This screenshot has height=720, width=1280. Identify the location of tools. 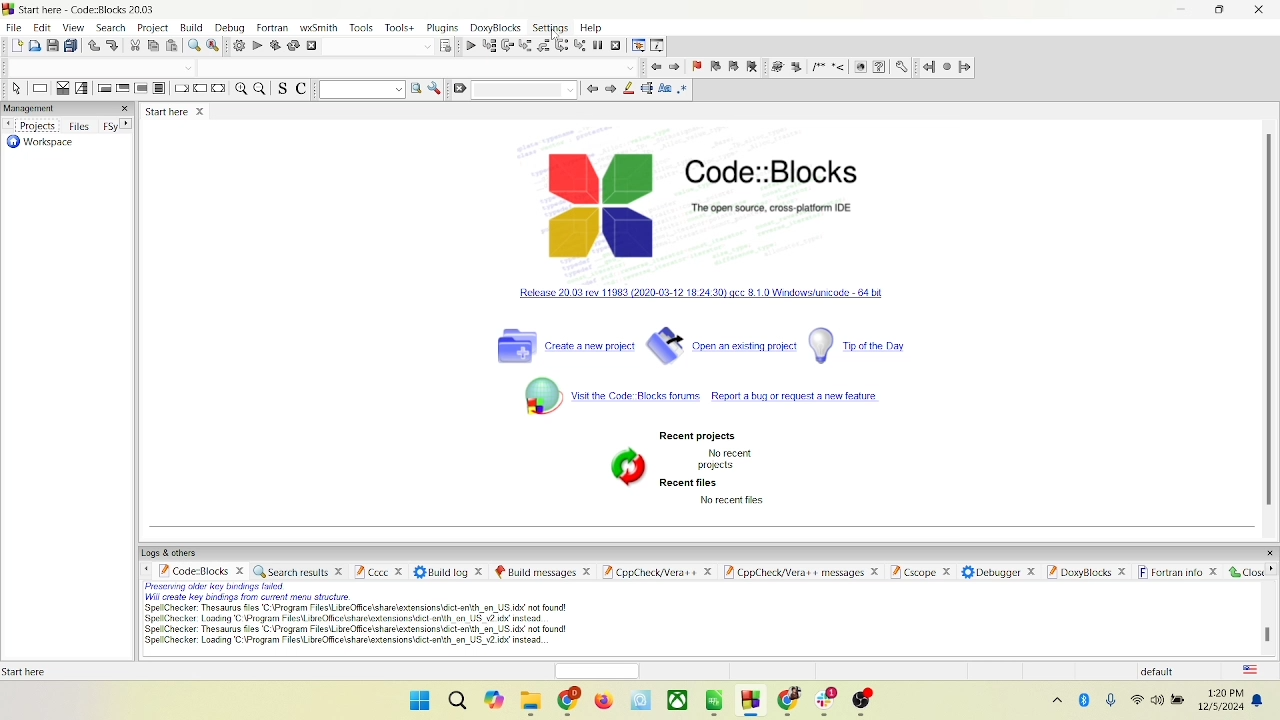
(401, 28).